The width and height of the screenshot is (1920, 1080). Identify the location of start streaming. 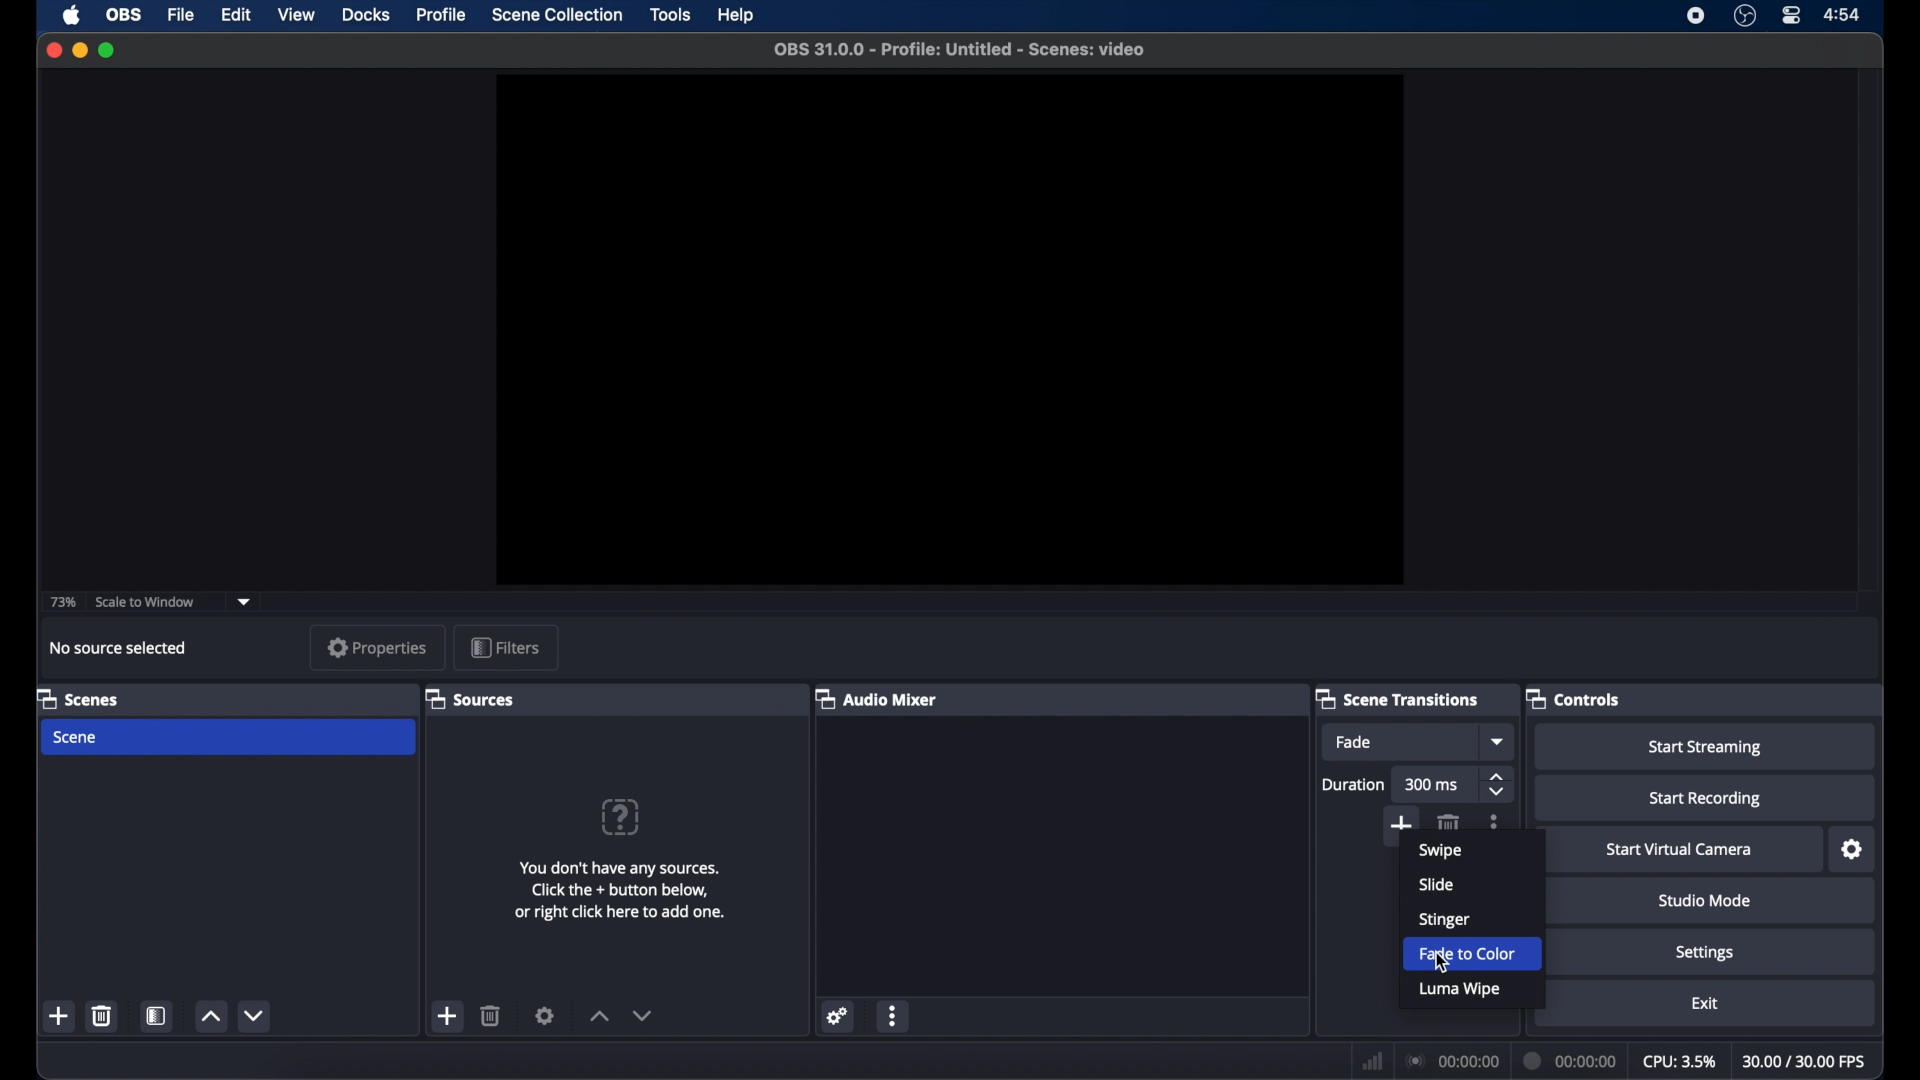
(1706, 748).